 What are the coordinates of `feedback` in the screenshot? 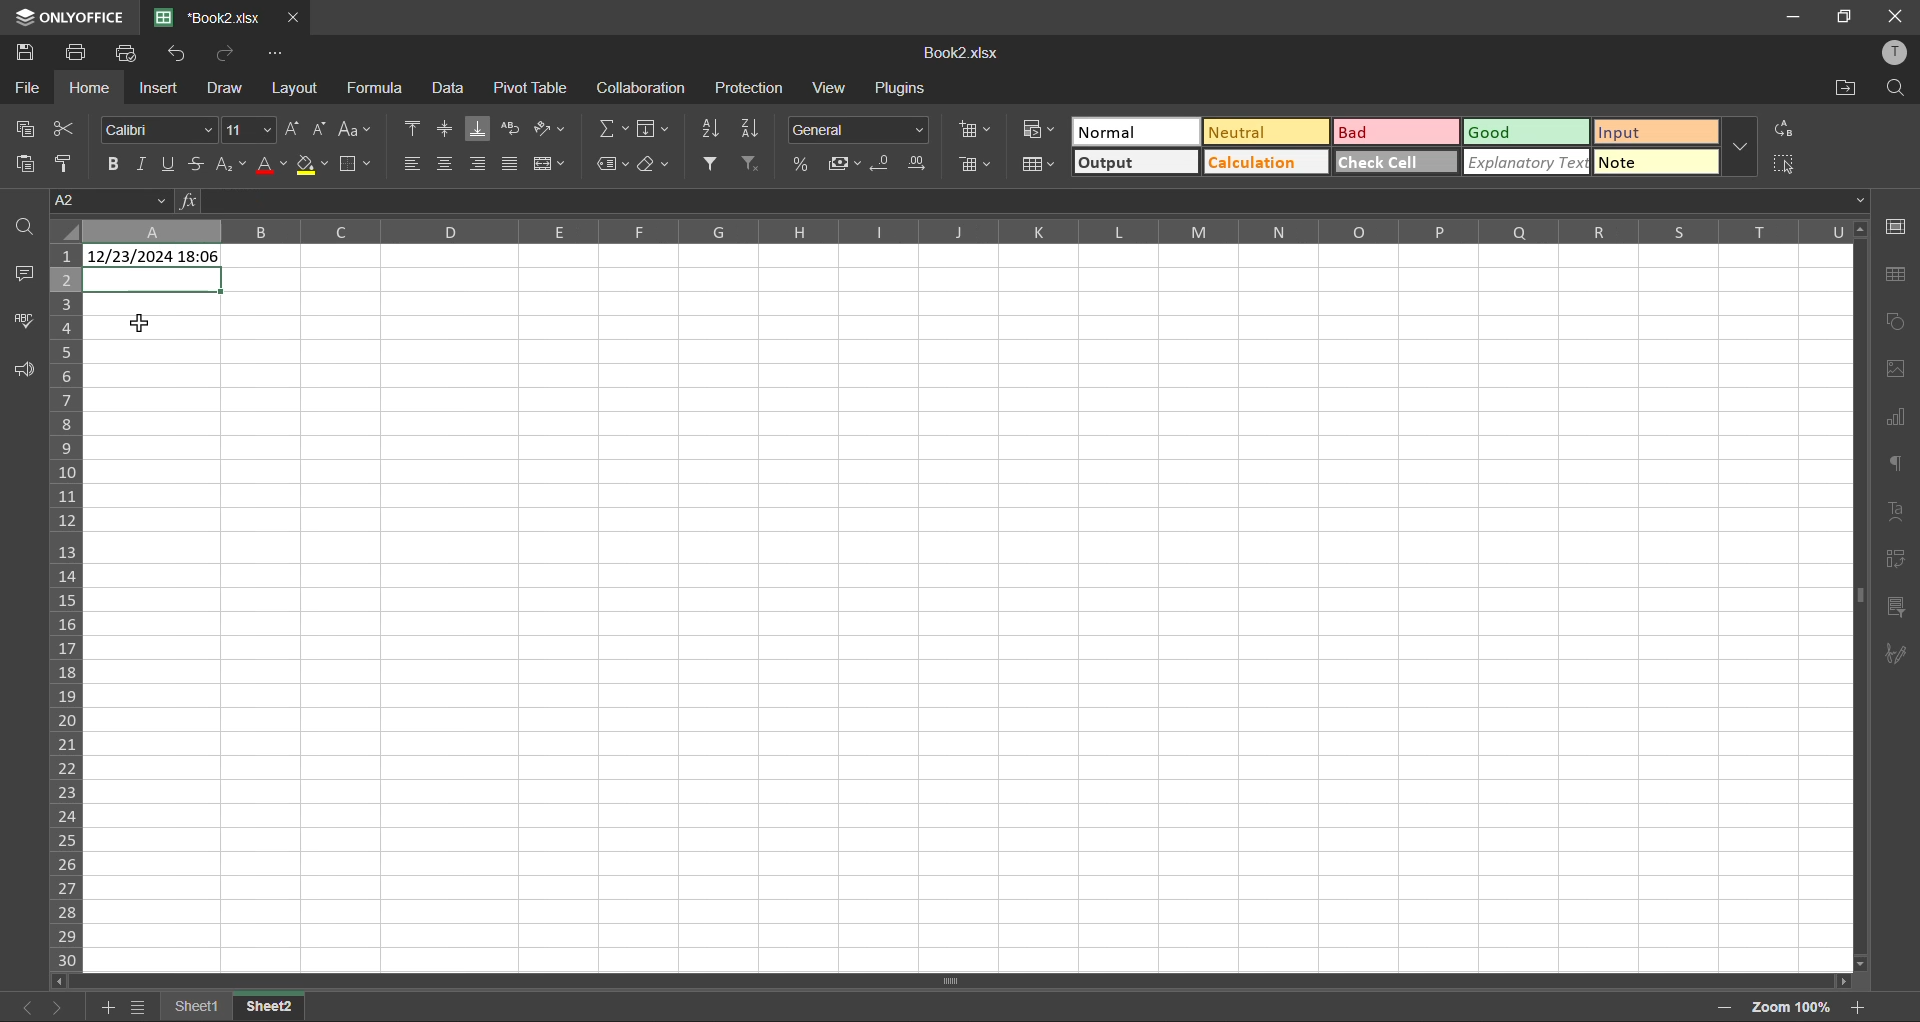 It's located at (22, 369).